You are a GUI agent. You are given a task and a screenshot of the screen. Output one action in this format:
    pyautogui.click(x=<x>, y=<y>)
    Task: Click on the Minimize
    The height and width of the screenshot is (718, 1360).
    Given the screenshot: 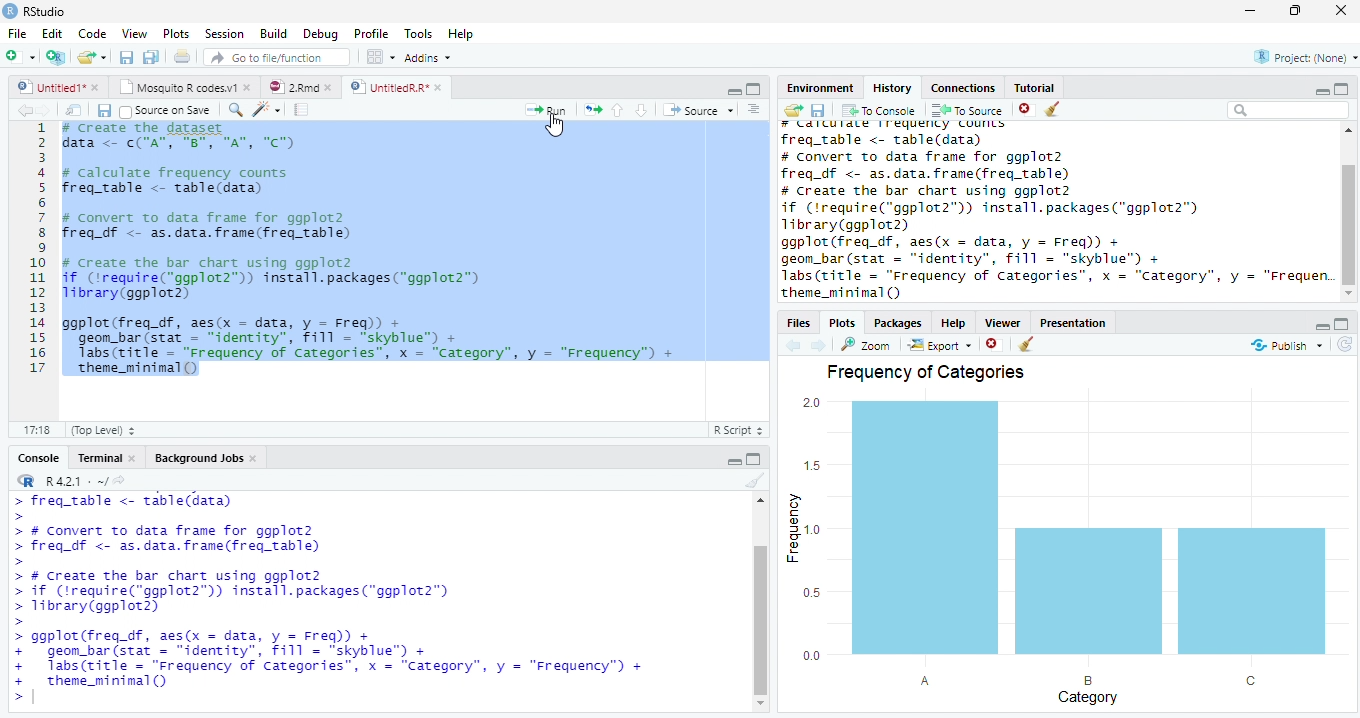 What is the action you would take?
    pyautogui.click(x=1323, y=328)
    